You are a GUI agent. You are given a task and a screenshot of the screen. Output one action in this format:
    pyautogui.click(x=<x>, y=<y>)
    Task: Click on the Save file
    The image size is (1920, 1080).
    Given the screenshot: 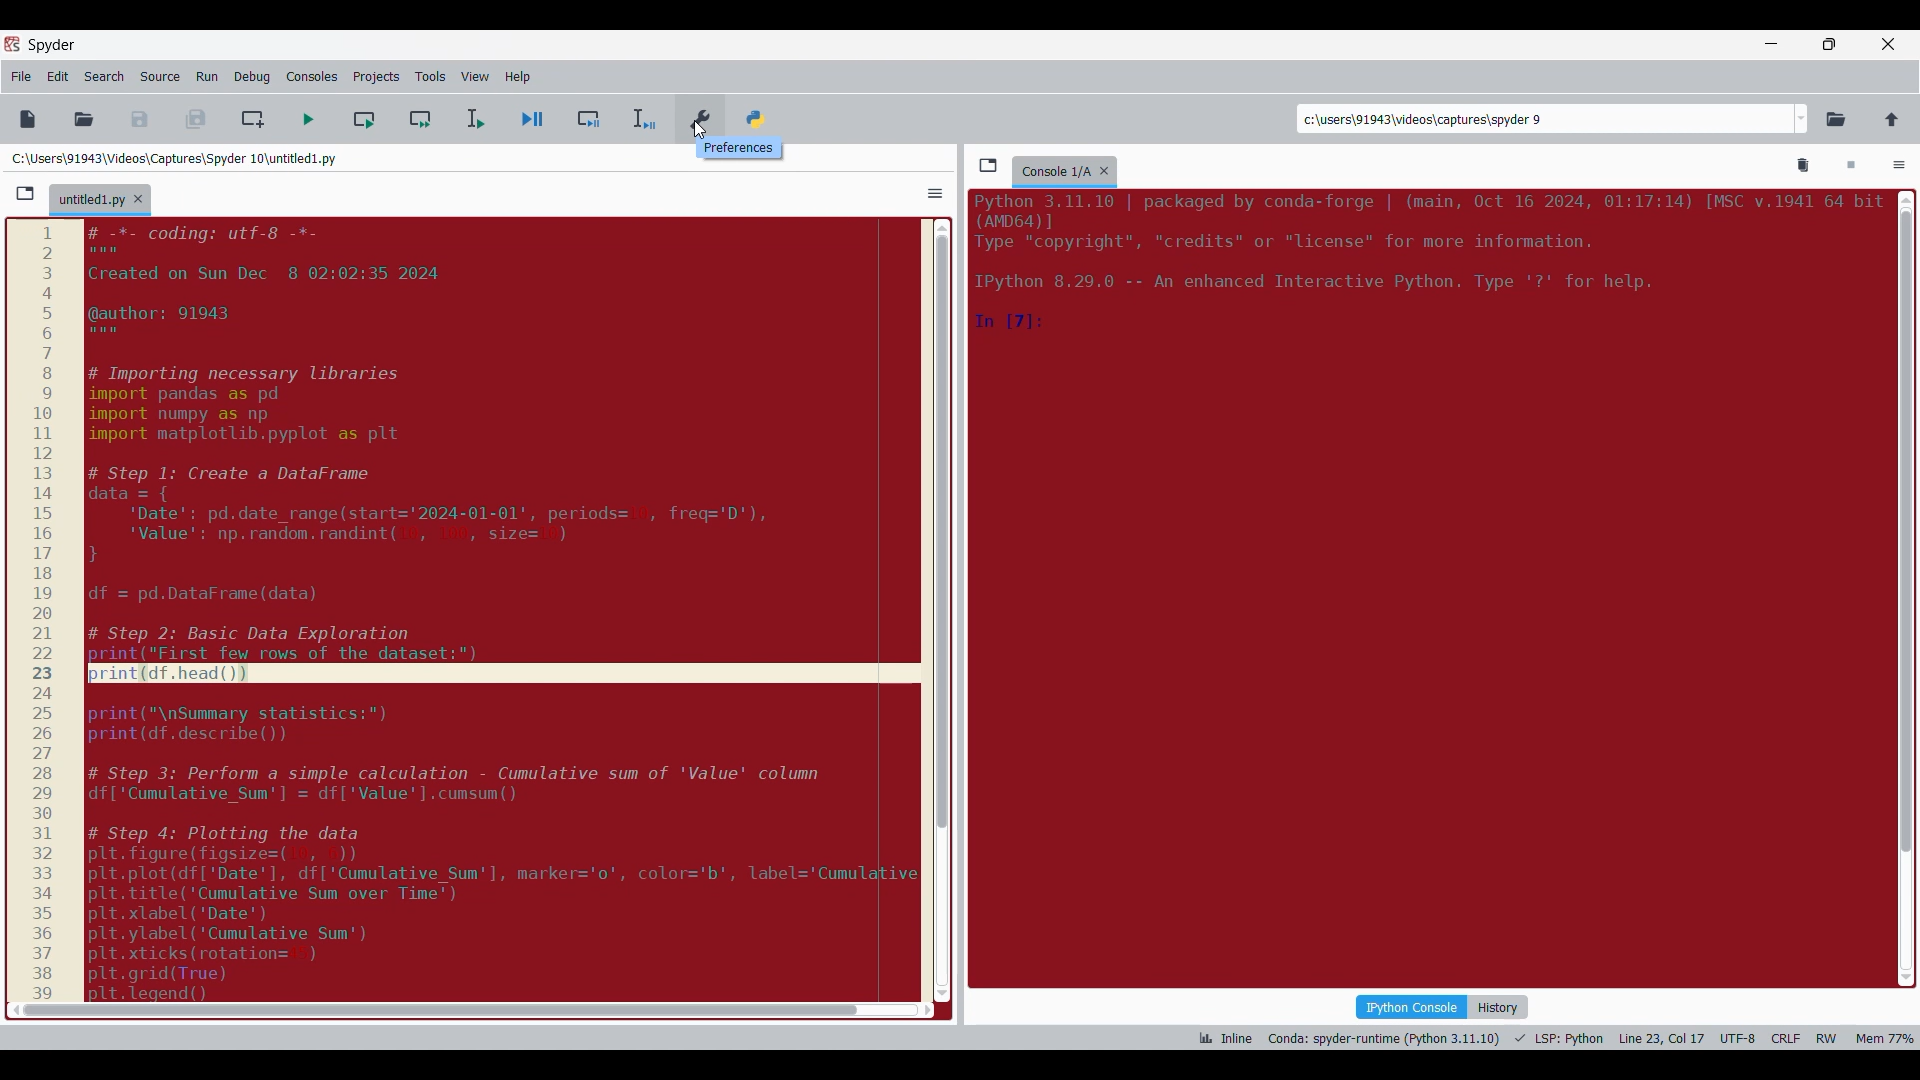 What is the action you would take?
    pyautogui.click(x=141, y=119)
    